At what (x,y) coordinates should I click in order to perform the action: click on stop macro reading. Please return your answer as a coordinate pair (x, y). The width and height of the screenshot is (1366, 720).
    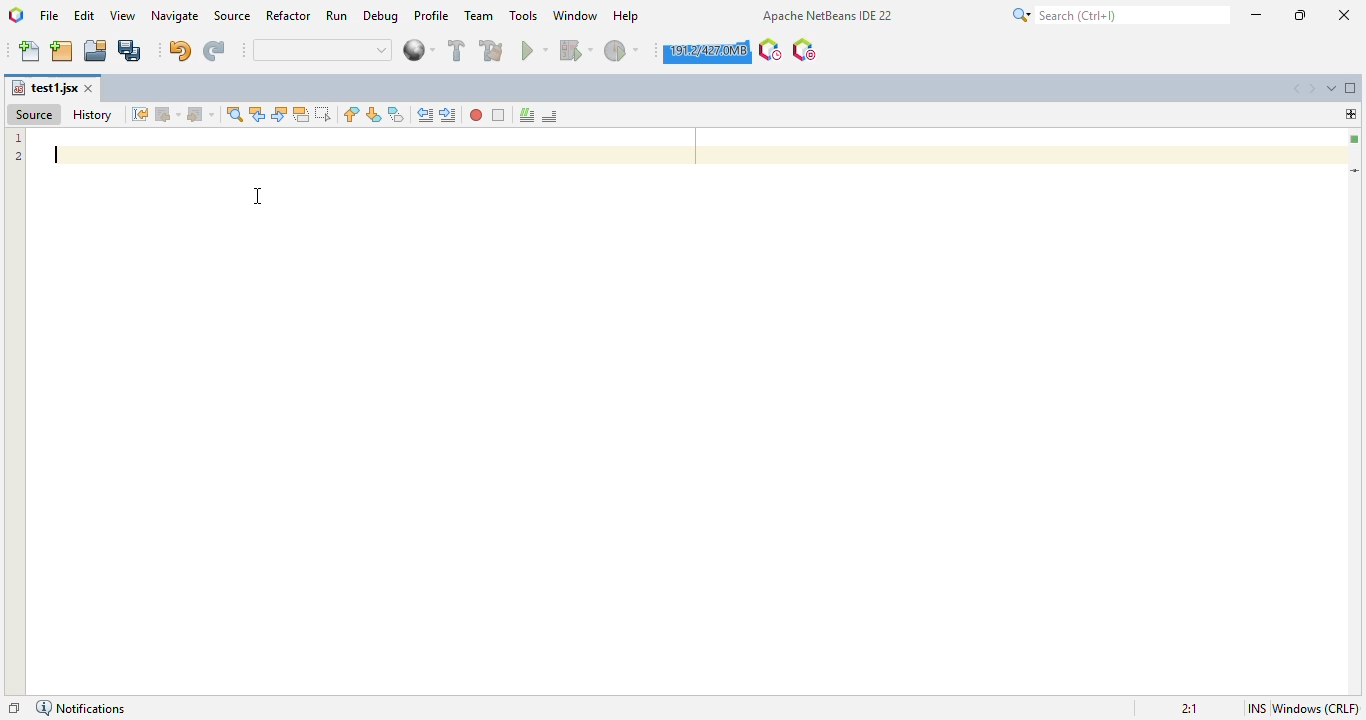
    Looking at the image, I should click on (499, 116).